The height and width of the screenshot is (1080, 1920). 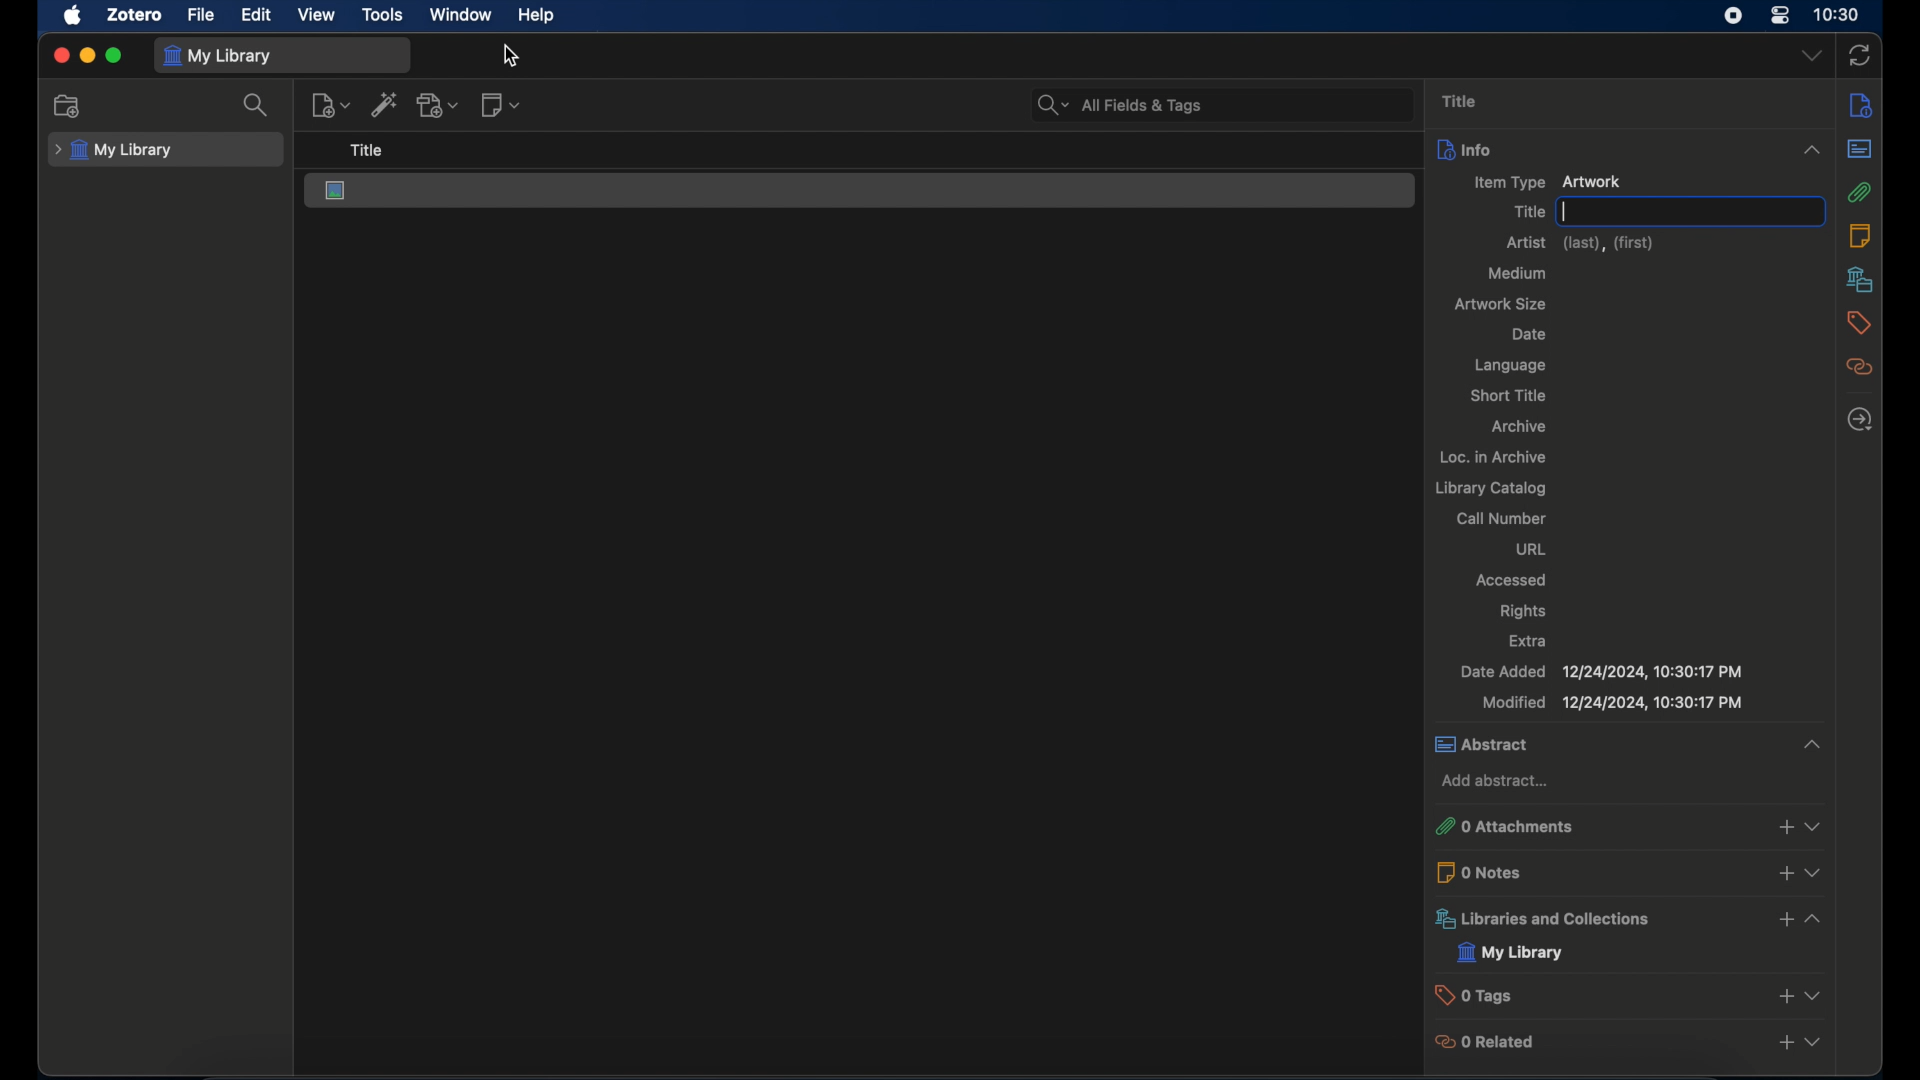 What do you see at coordinates (1524, 995) in the screenshot?
I see `0 tags` at bounding box center [1524, 995].